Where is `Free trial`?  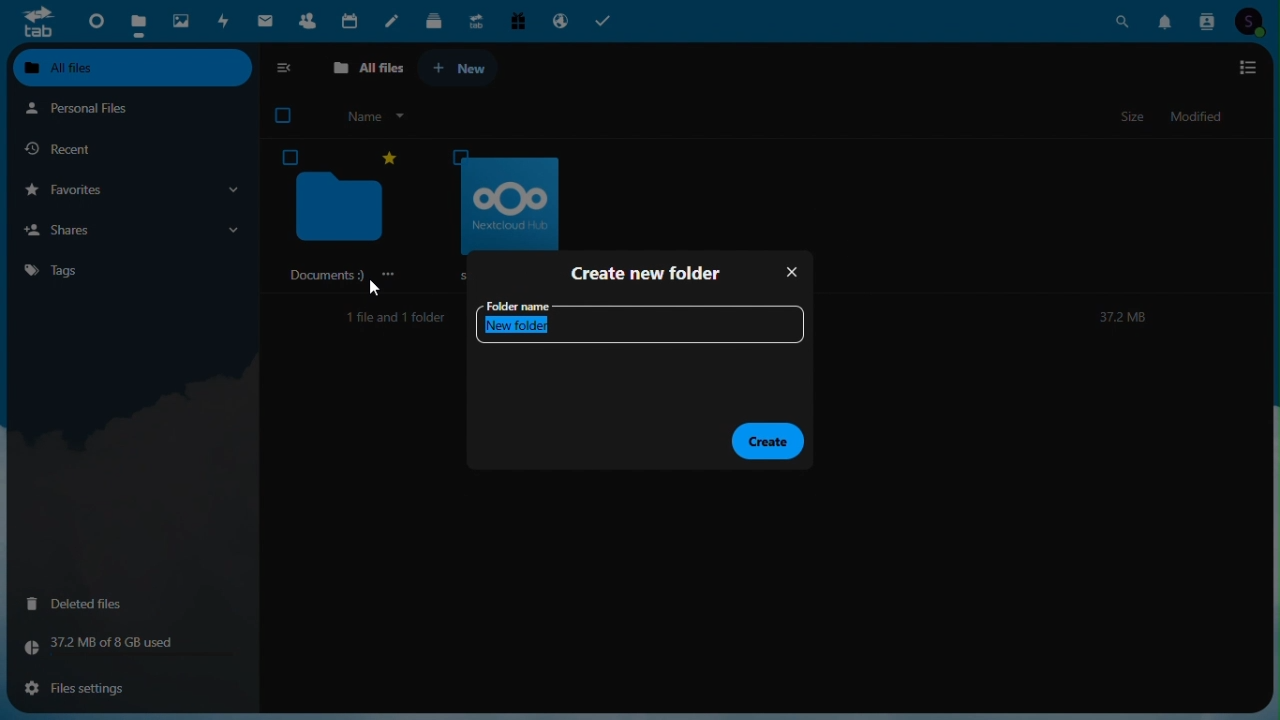 Free trial is located at coordinates (520, 19).